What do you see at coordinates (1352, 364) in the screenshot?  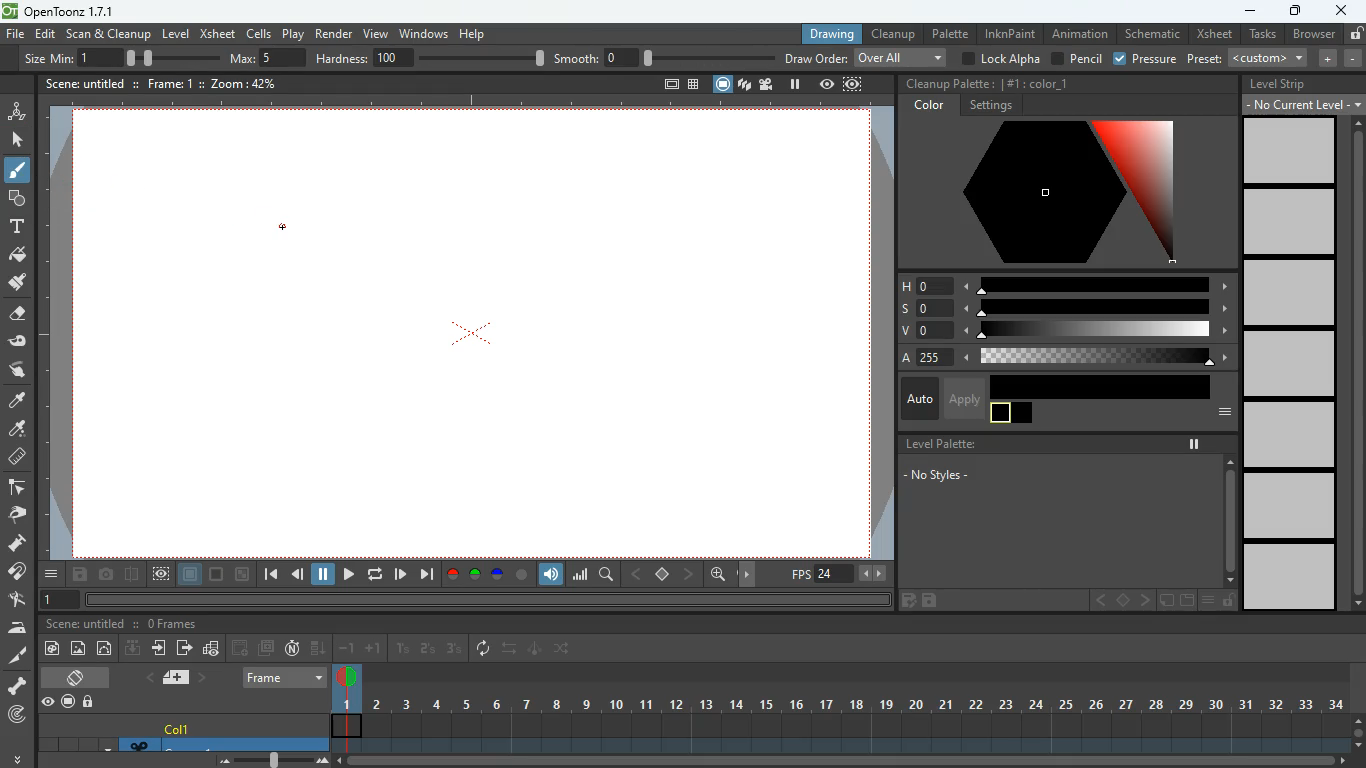 I see `scroll` at bounding box center [1352, 364].